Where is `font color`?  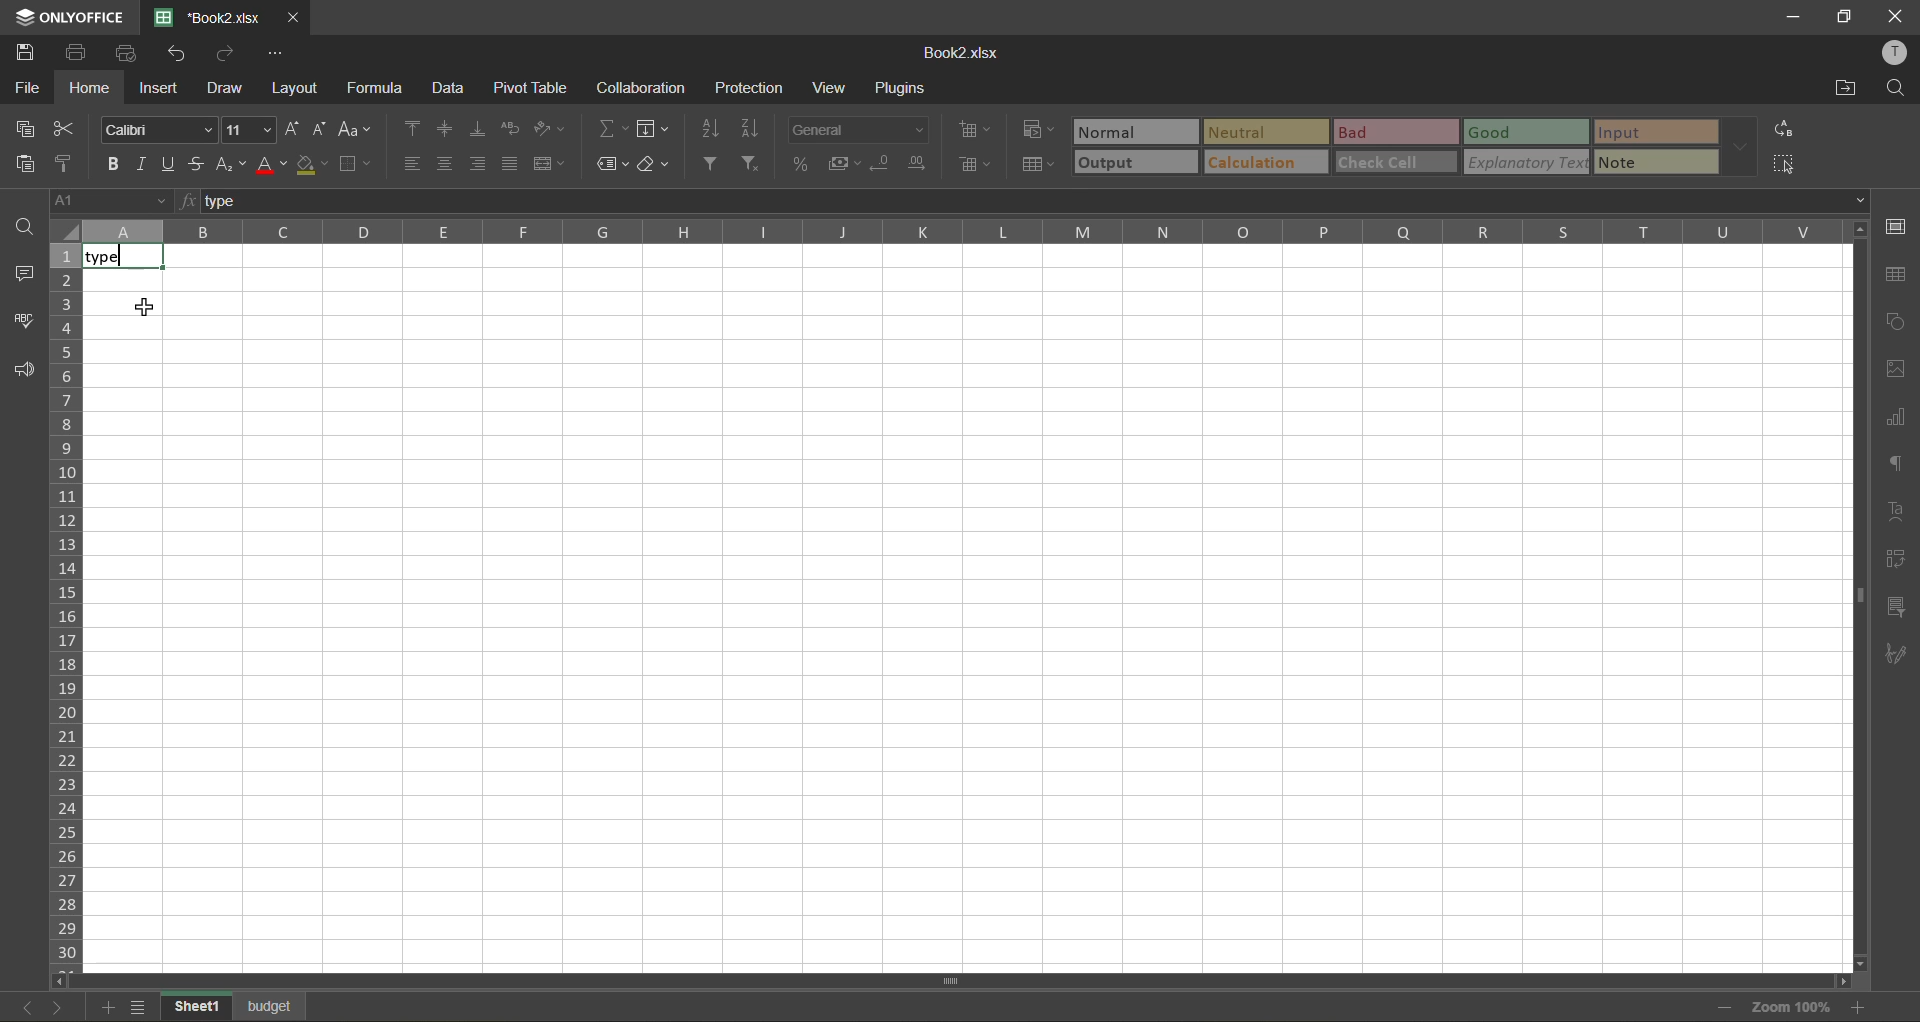
font color is located at coordinates (275, 167).